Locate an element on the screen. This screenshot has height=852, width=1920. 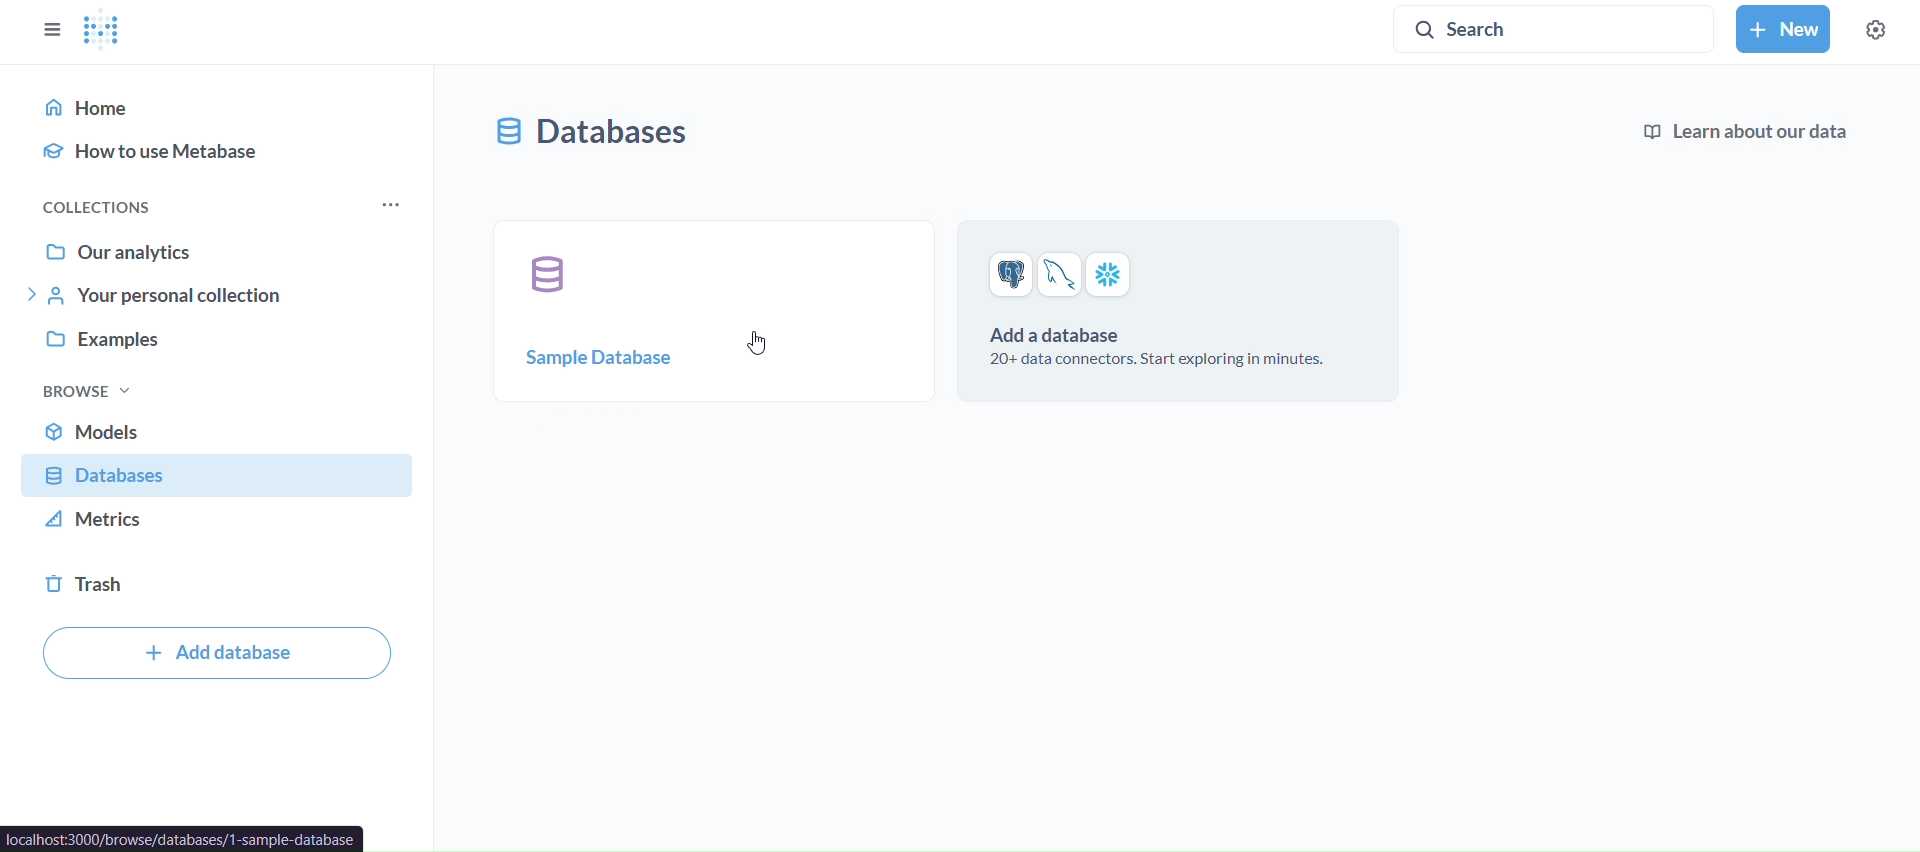
url is located at coordinates (182, 839).